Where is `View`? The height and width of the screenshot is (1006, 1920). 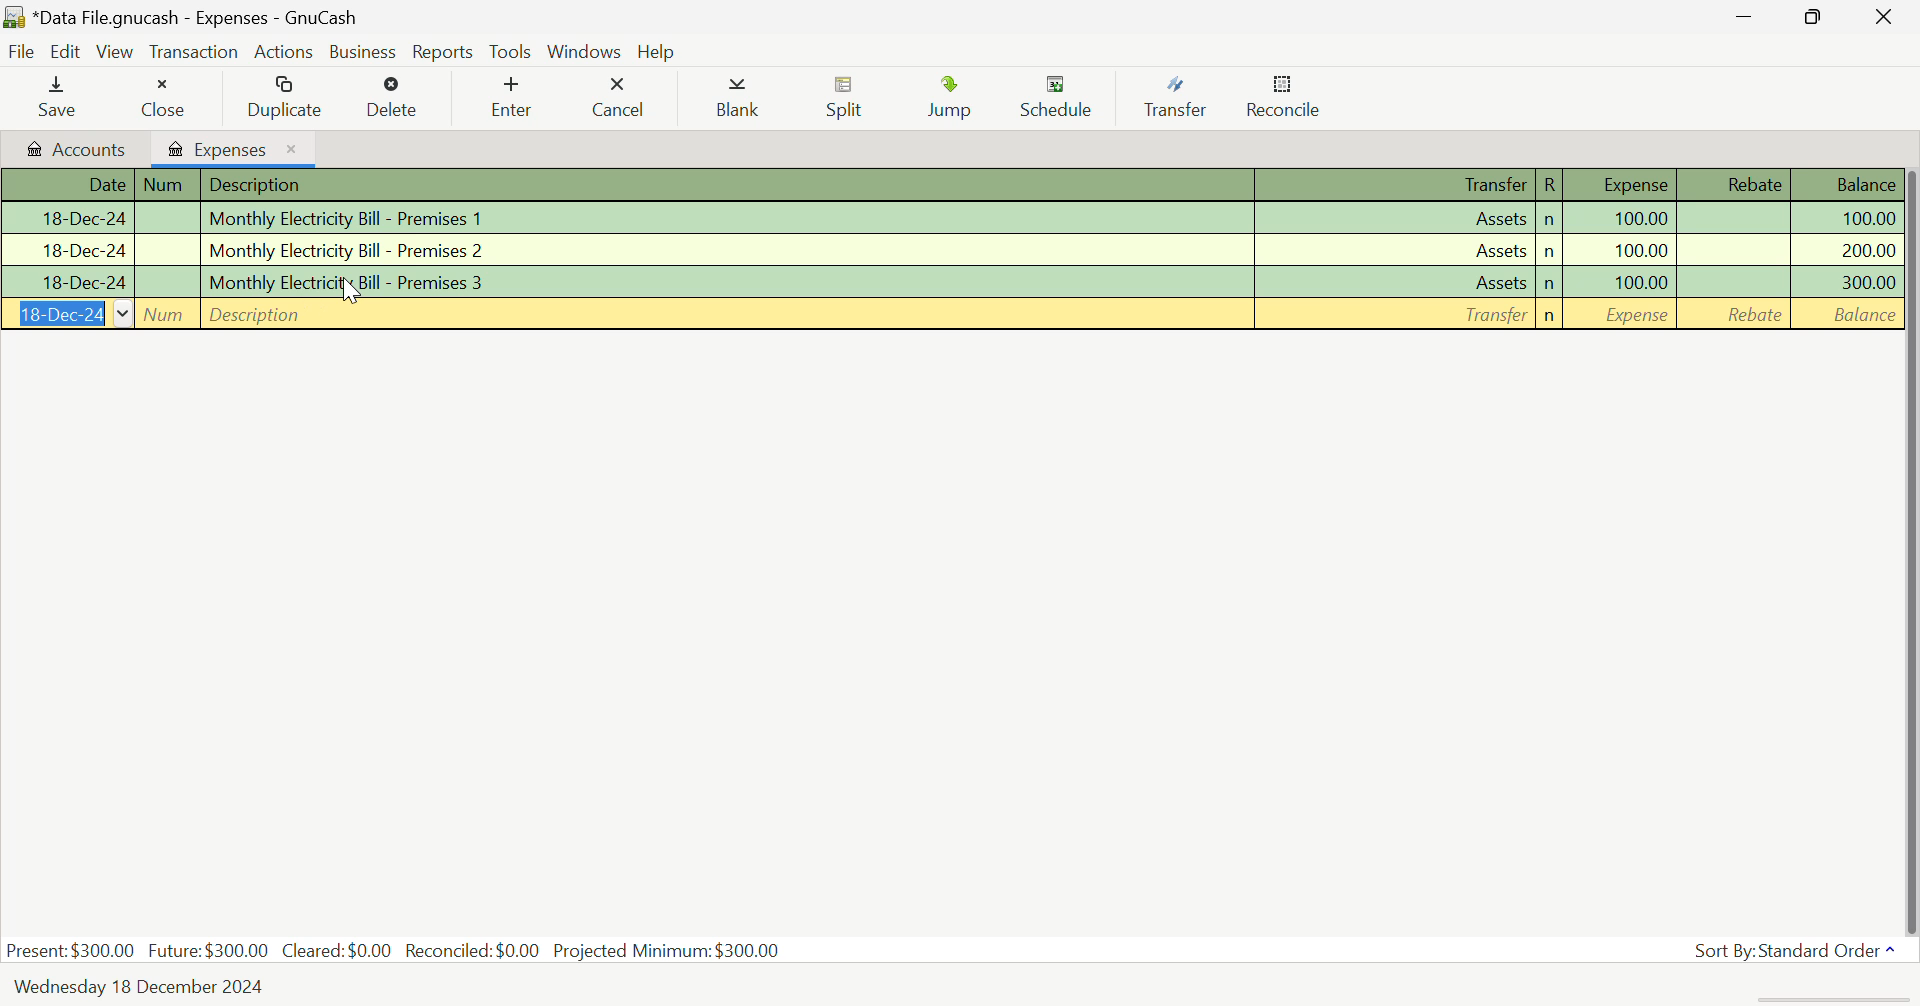 View is located at coordinates (116, 52).